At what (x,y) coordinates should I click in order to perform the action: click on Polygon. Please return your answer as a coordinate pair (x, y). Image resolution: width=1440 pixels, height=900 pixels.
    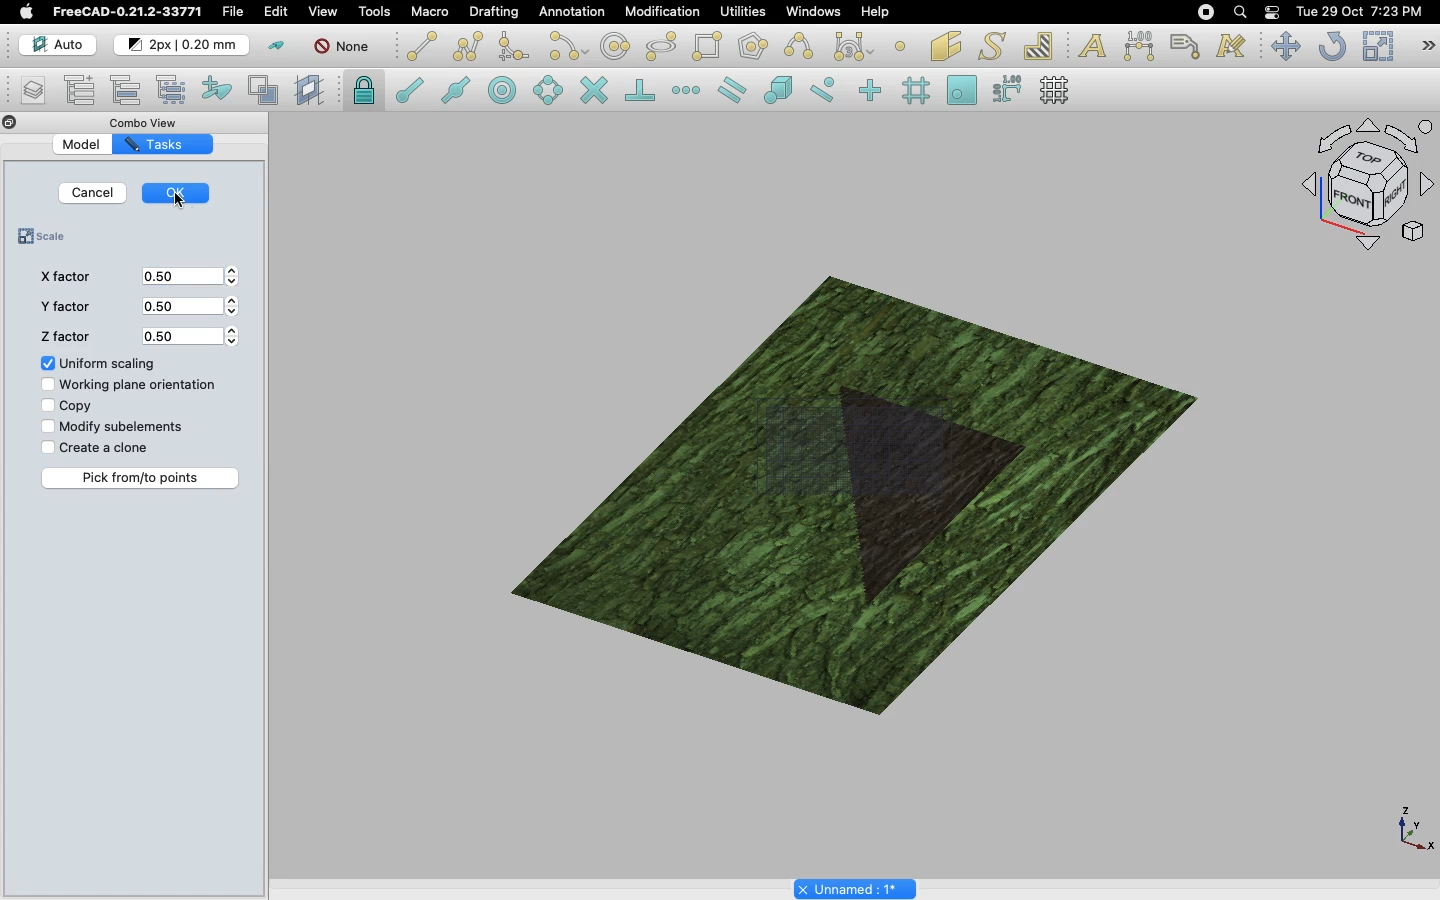
    Looking at the image, I should click on (751, 47).